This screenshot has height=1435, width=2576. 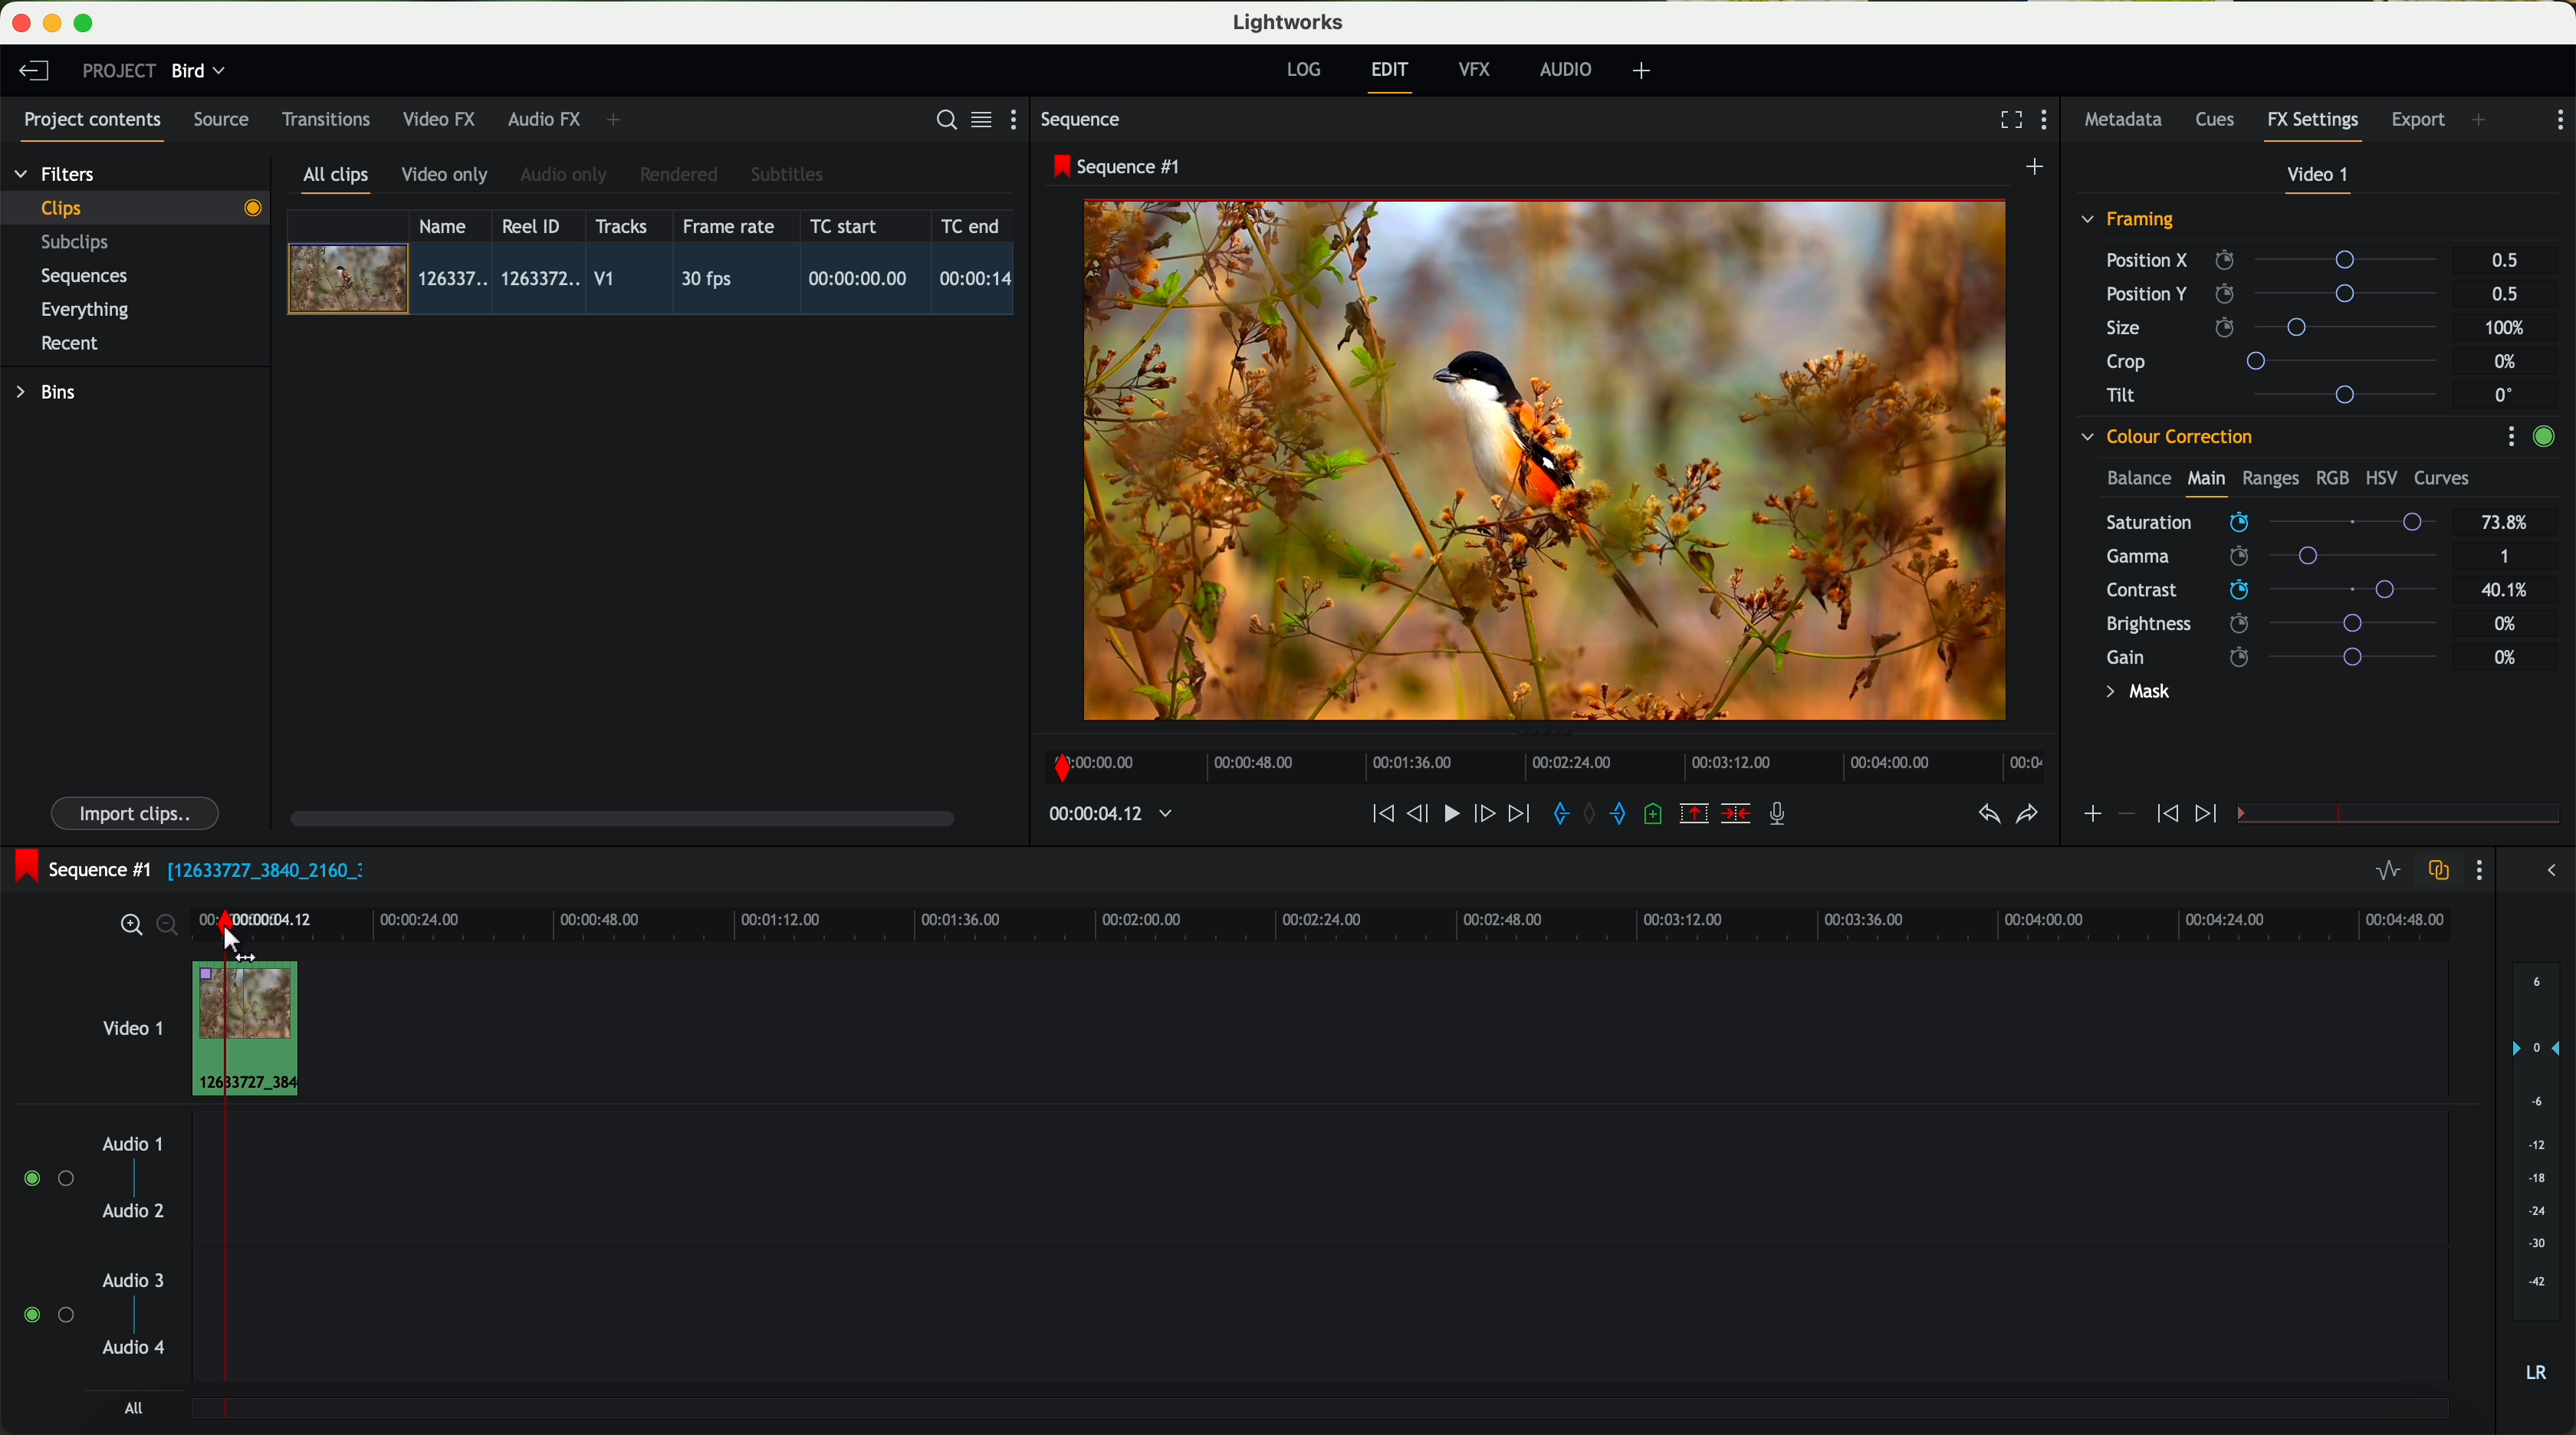 What do you see at coordinates (2434, 872) in the screenshot?
I see `toggle auto track sync` at bounding box center [2434, 872].